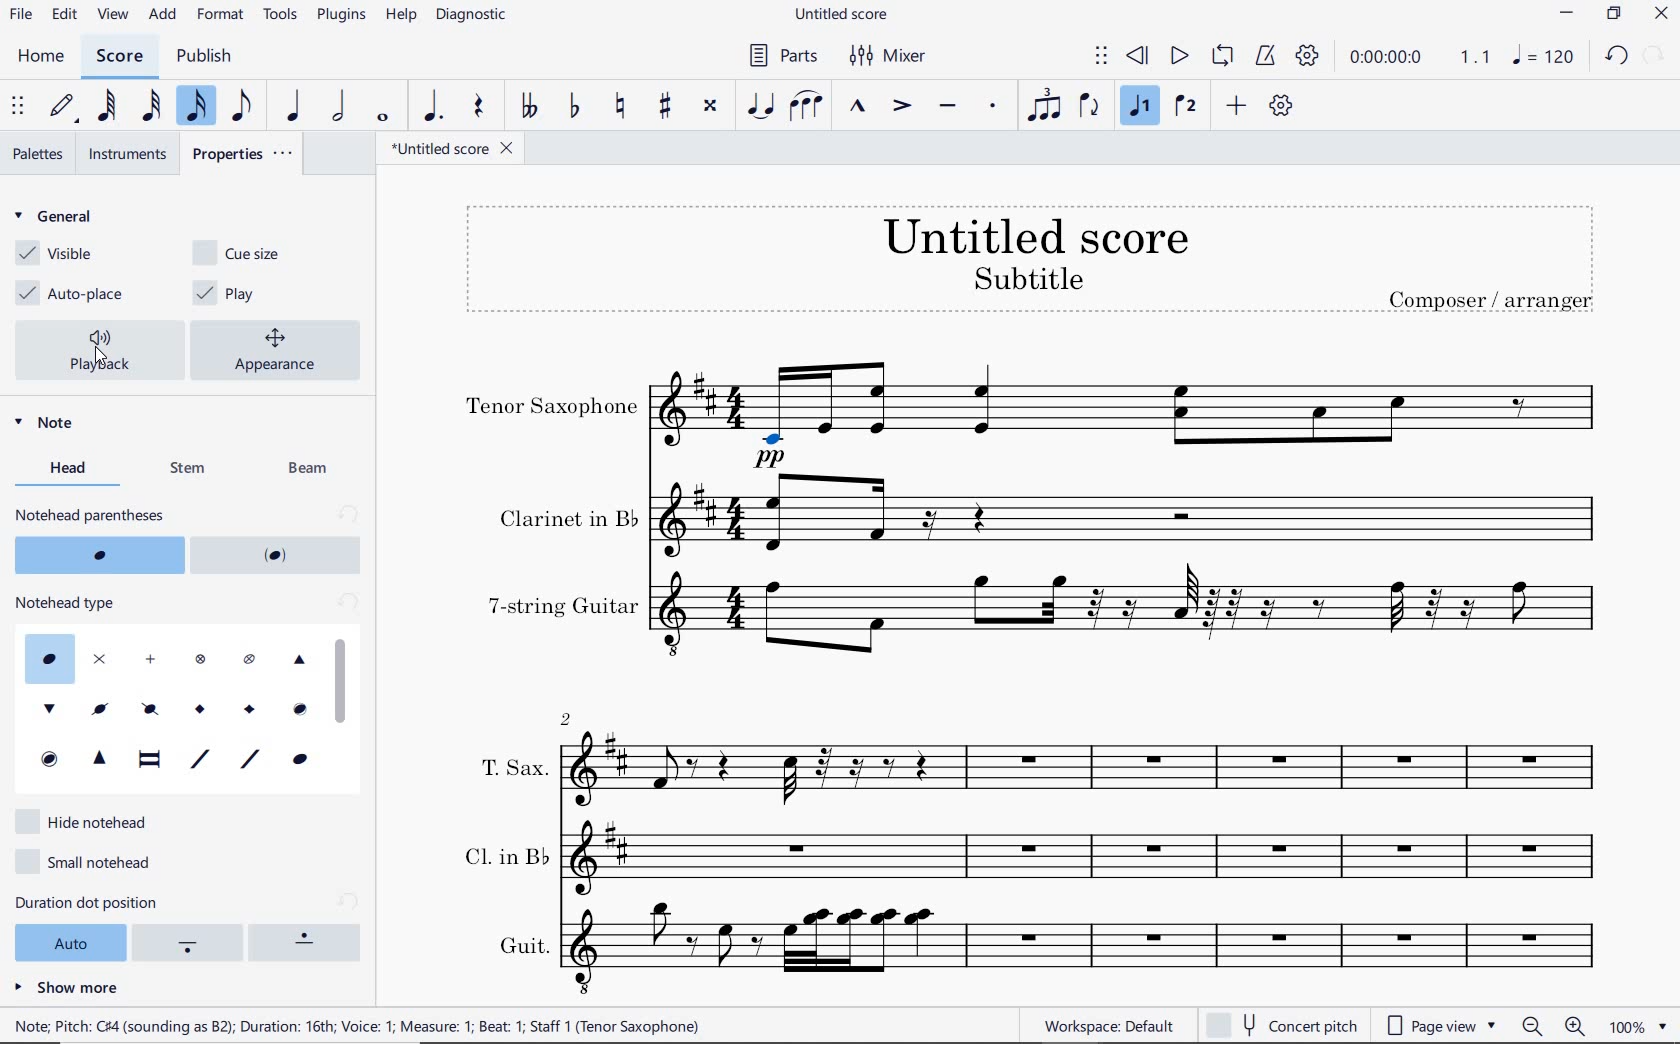  What do you see at coordinates (1579, 1025) in the screenshot?
I see `zoom in` at bounding box center [1579, 1025].